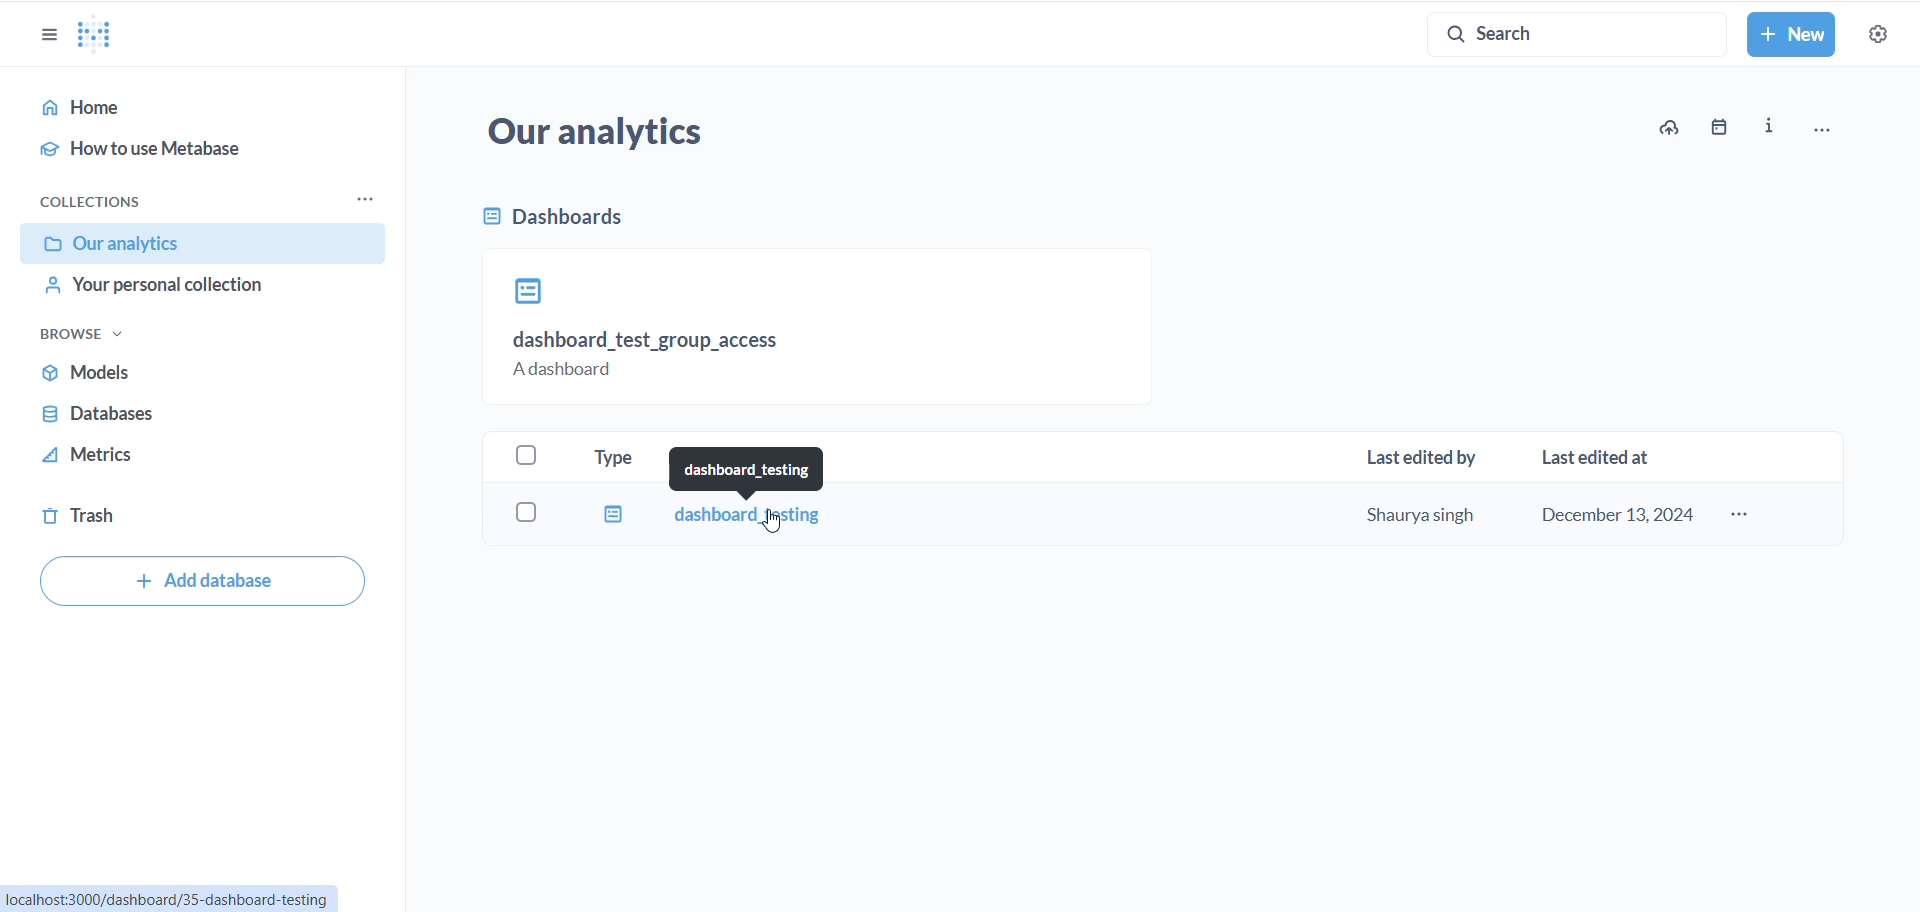  I want to click on dashboard icon, so click(610, 513).